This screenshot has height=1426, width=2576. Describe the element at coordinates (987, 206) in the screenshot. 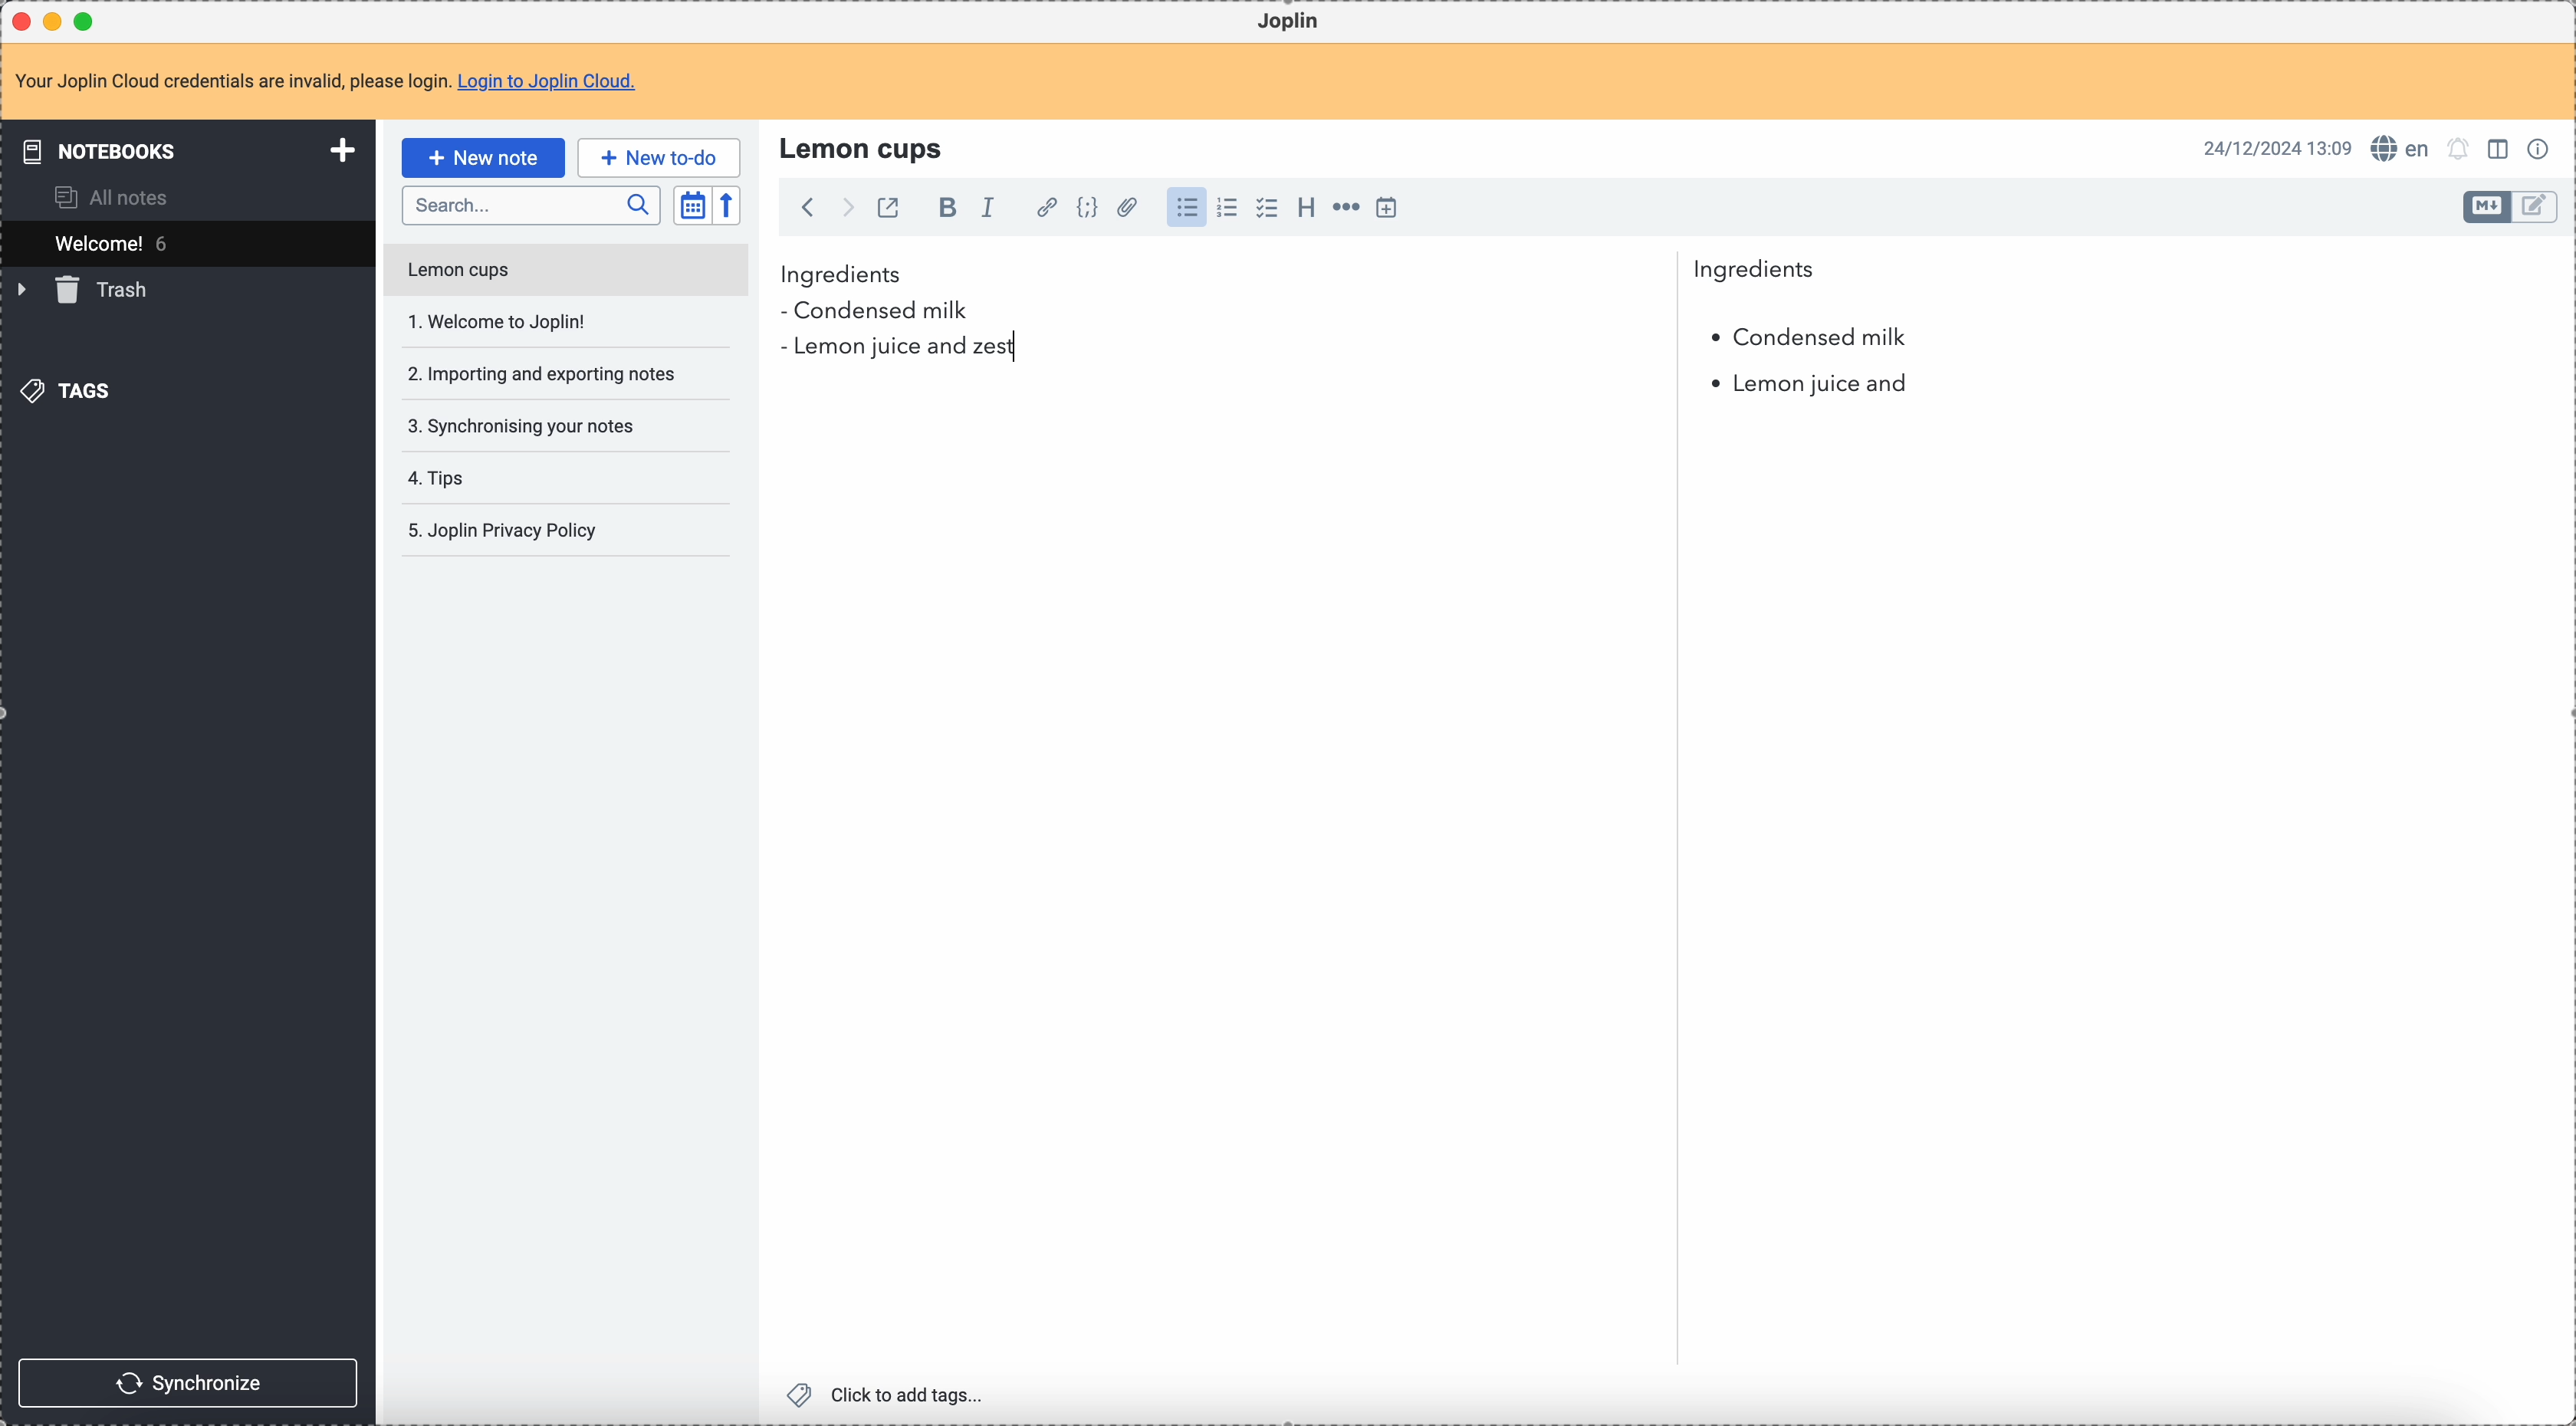

I see `italic` at that location.